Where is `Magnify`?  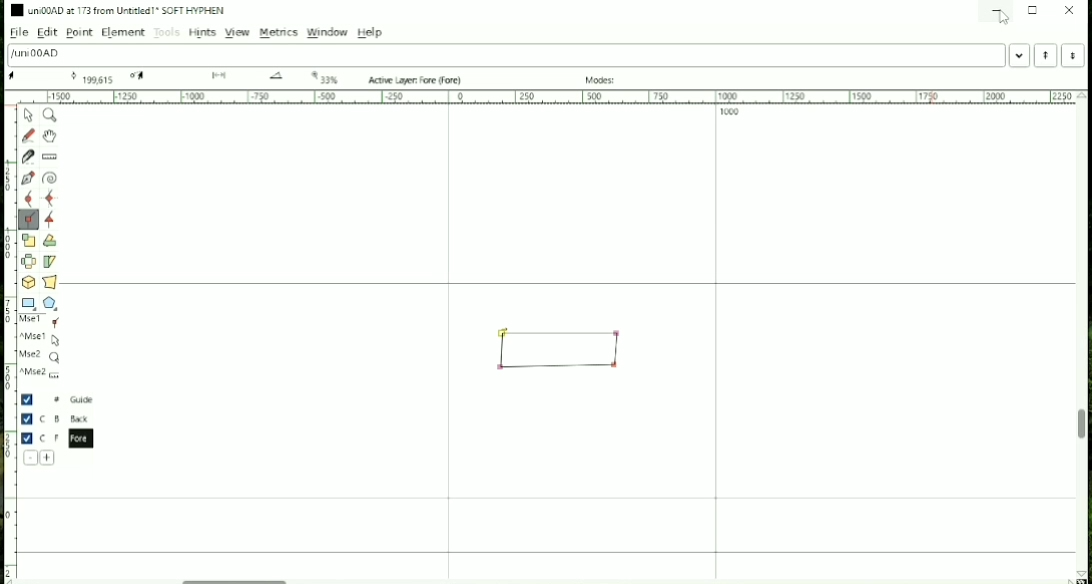 Magnify is located at coordinates (51, 115).